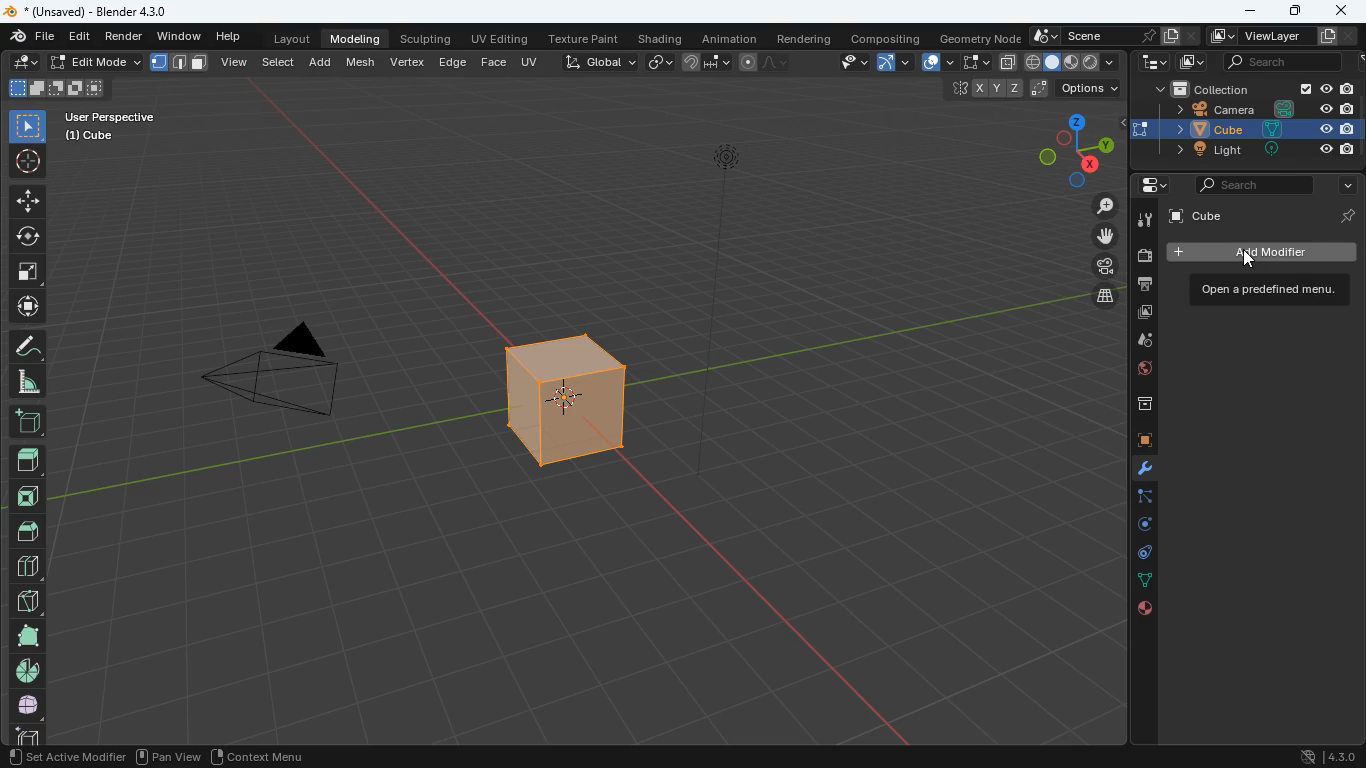 The width and height of the screenshot is (1366, 768). I want to click on dots, so click(1140, 581).